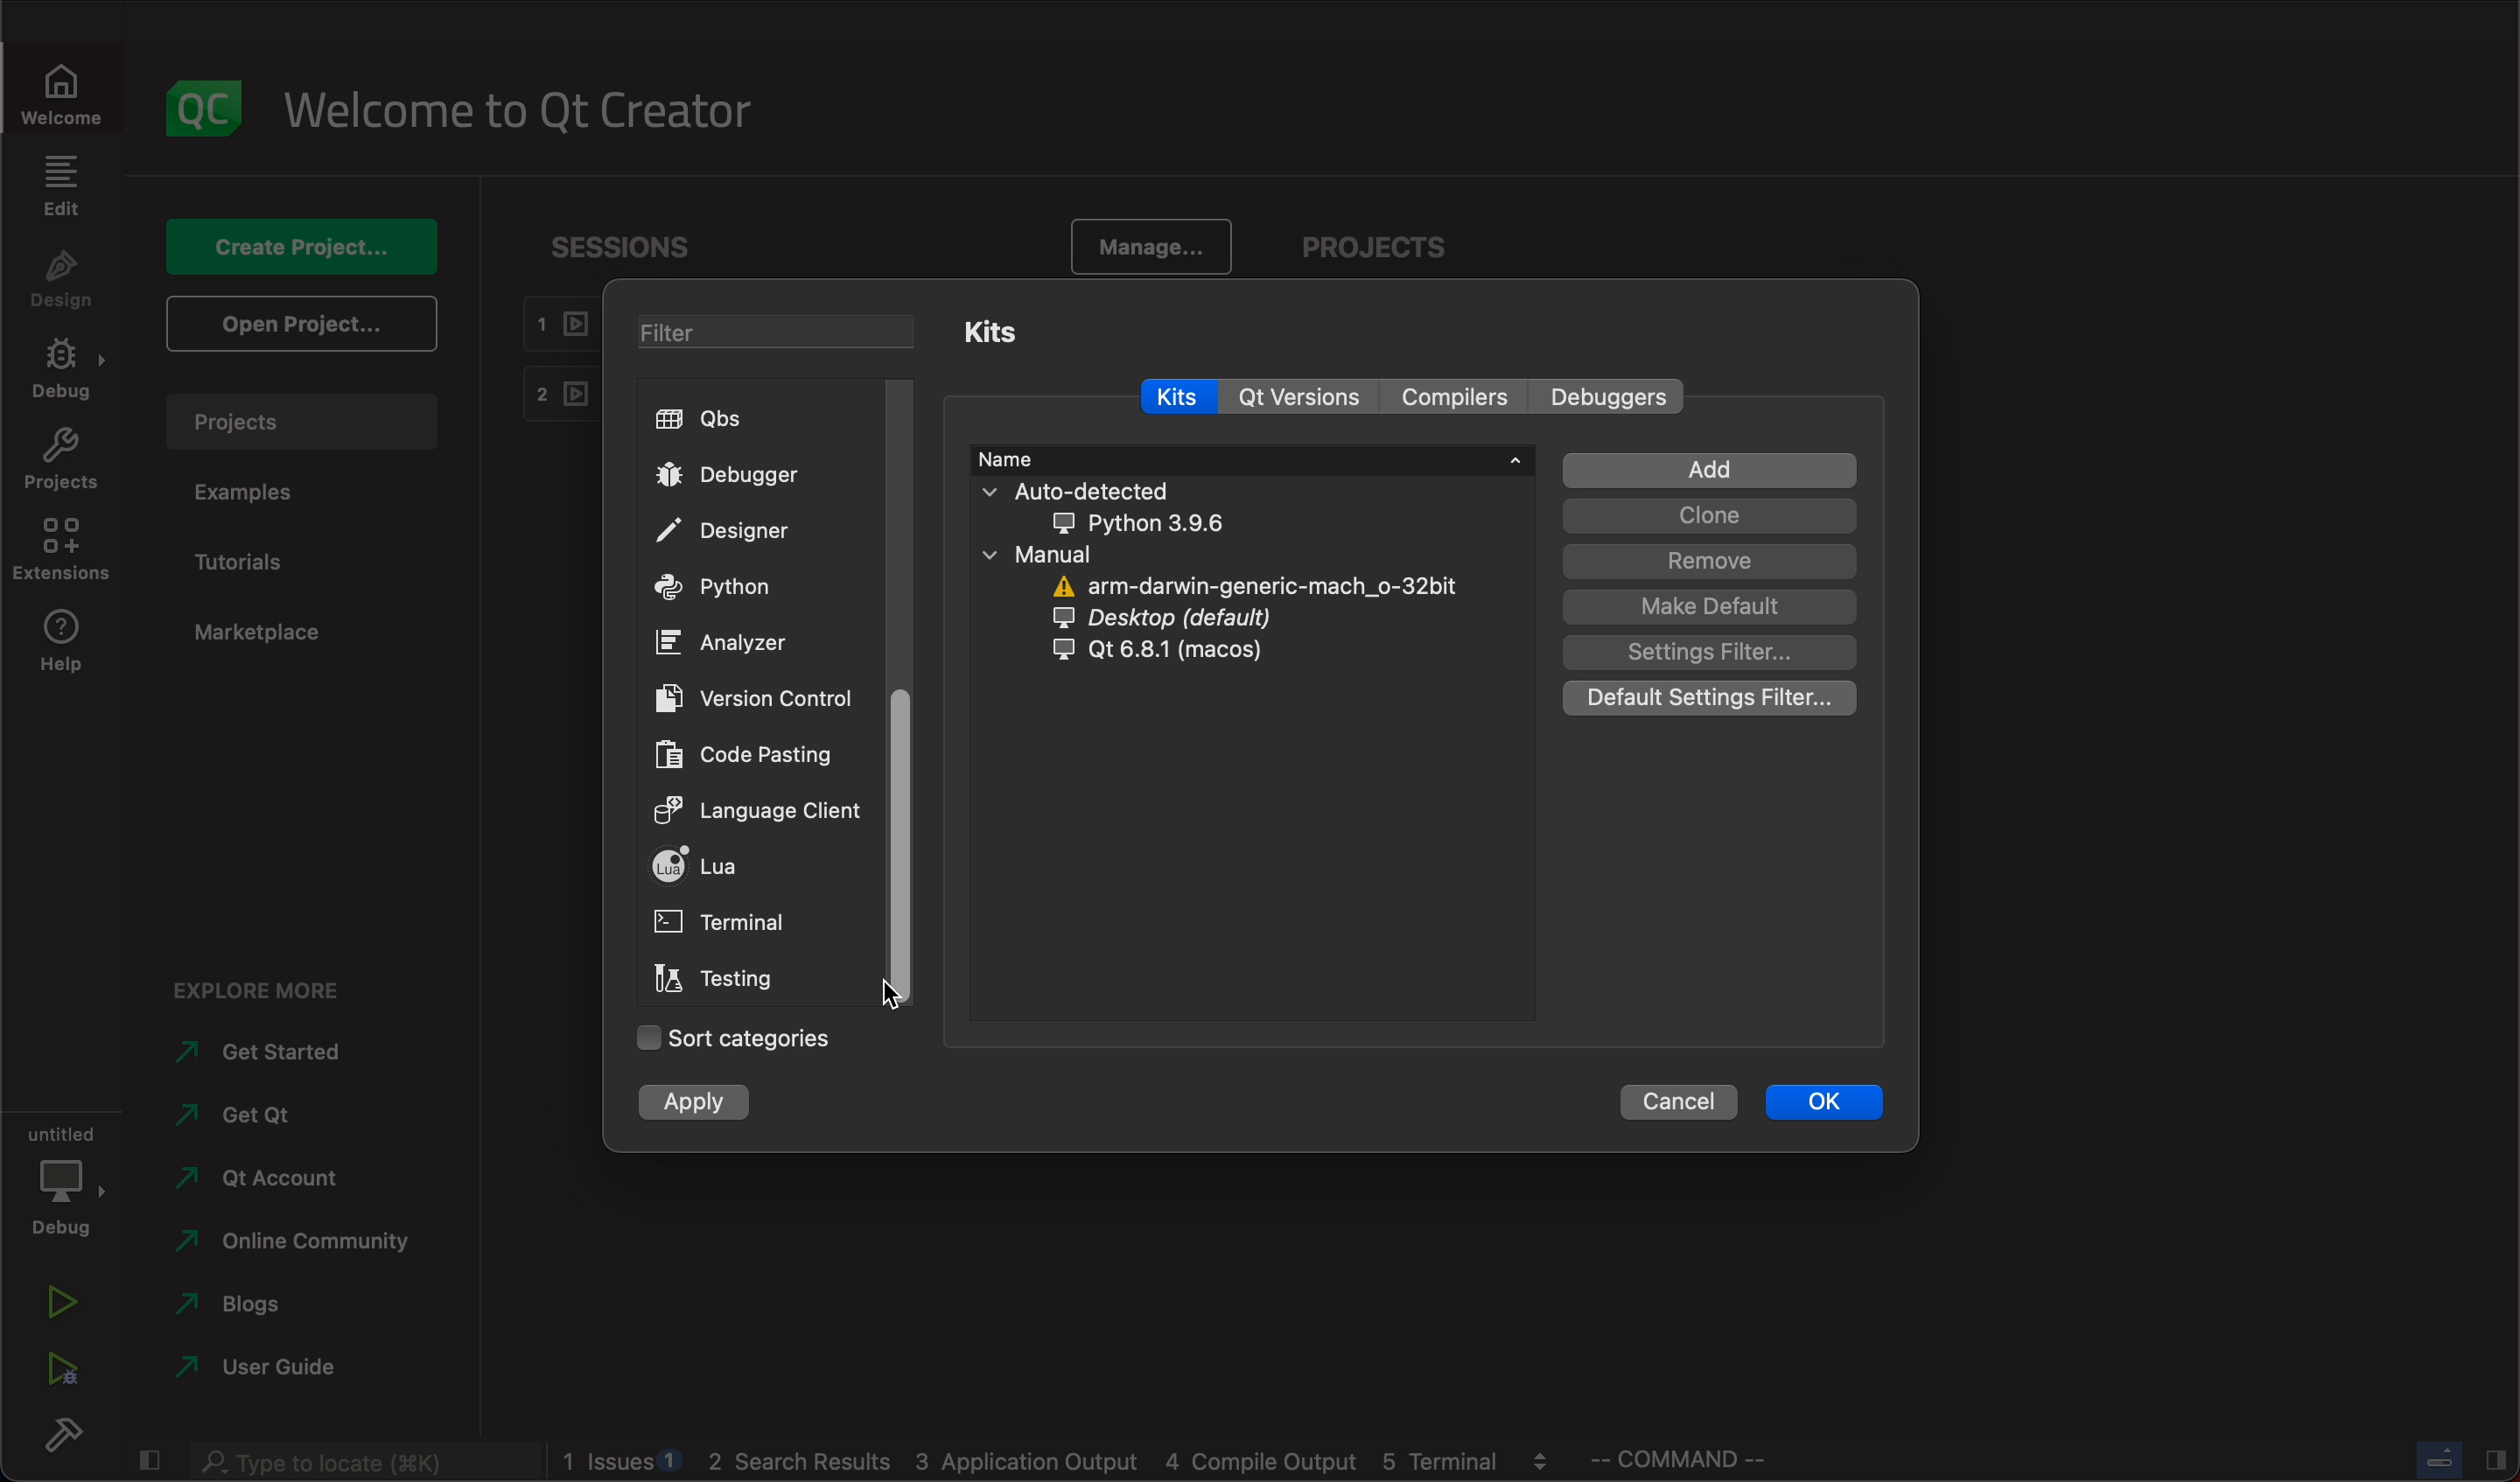 This screenshot has width=2520, height=1482. What do you see at coordinates (64, 370) in the screenshot?
I see `debug` at bounding box center [64, 370].